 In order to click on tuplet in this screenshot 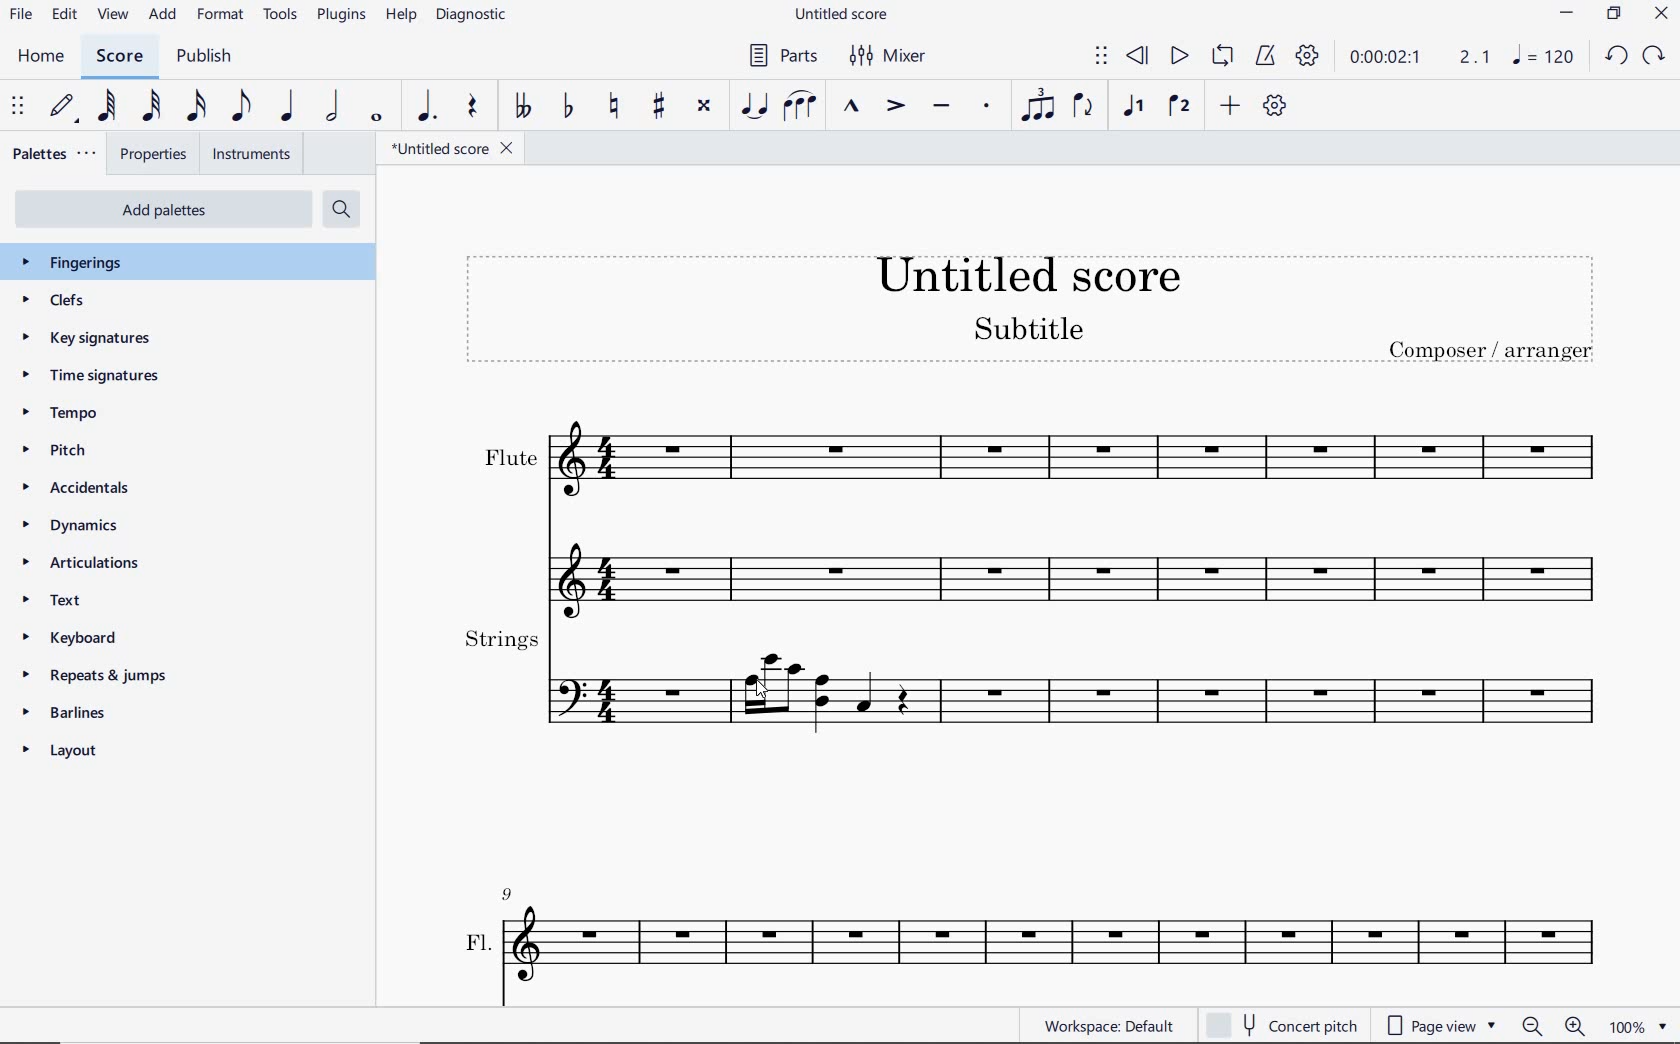, I will do `click(1039, 107)`.